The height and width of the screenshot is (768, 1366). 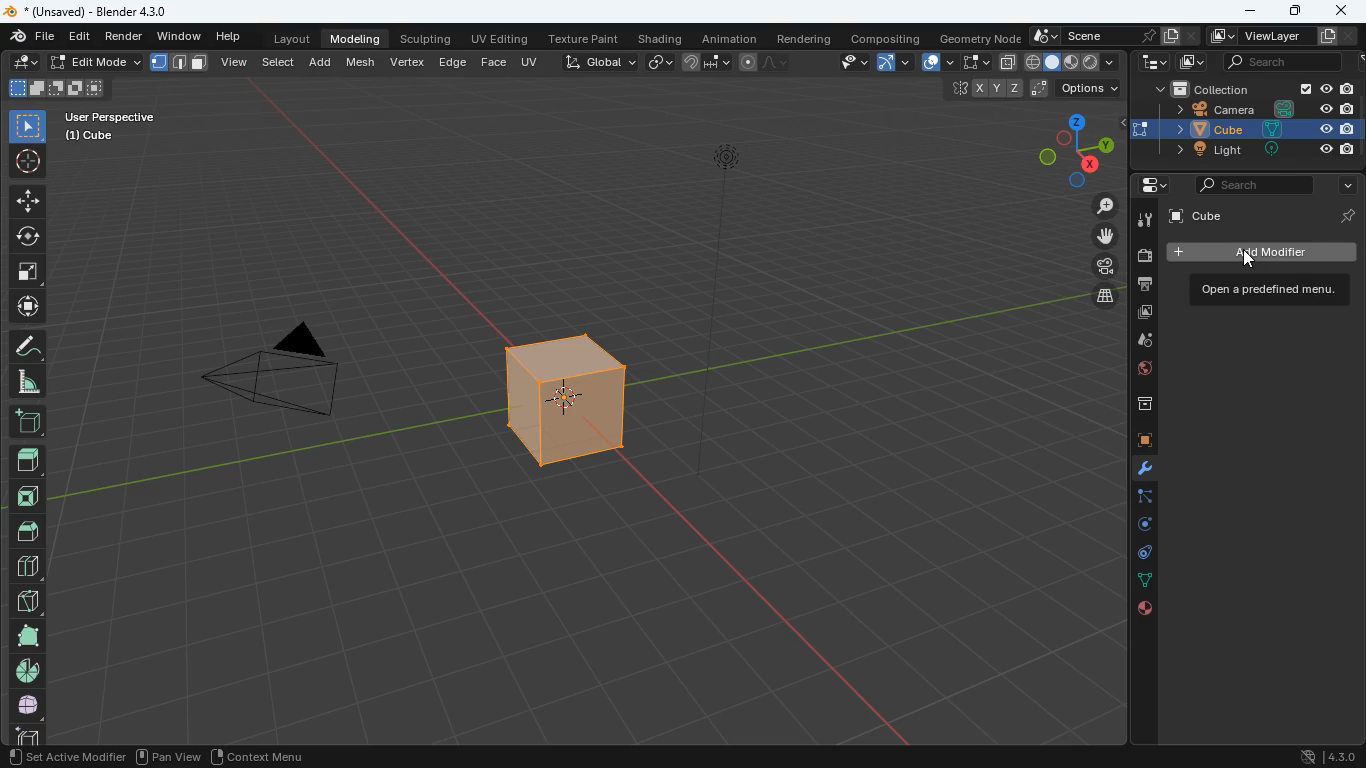 I want to click on search, so click(x=1247, y=187).